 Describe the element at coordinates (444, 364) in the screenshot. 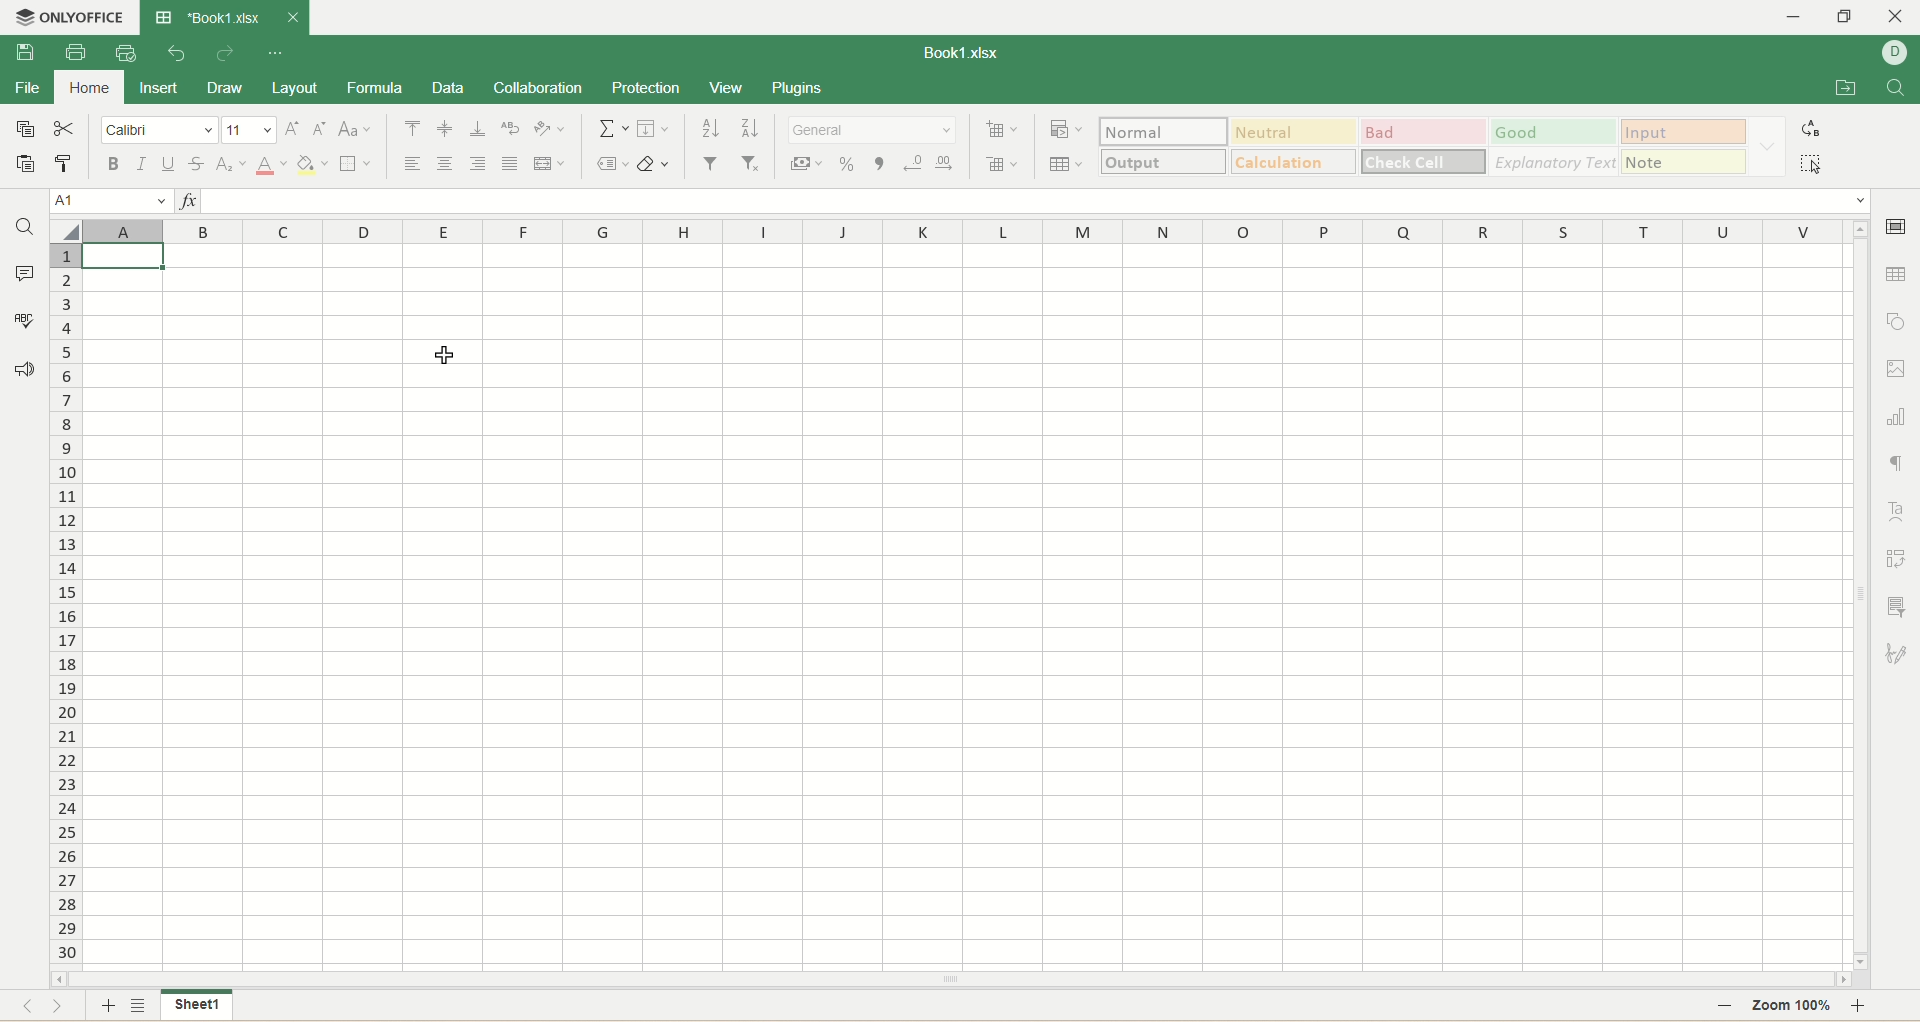

I see `cursor` at that location.